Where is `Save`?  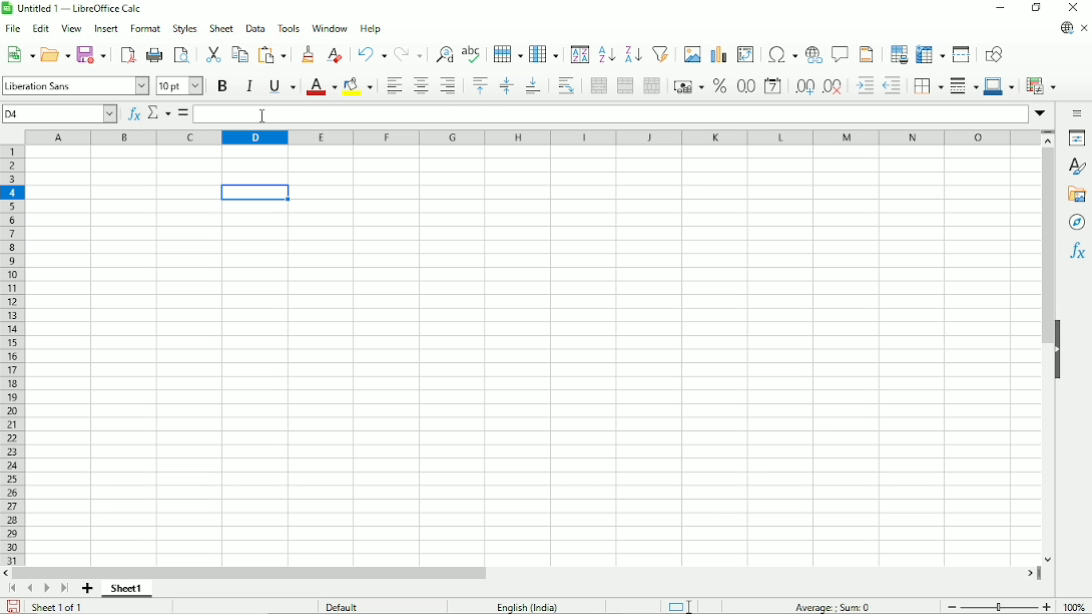 Save is located at coordinates (14, 606).